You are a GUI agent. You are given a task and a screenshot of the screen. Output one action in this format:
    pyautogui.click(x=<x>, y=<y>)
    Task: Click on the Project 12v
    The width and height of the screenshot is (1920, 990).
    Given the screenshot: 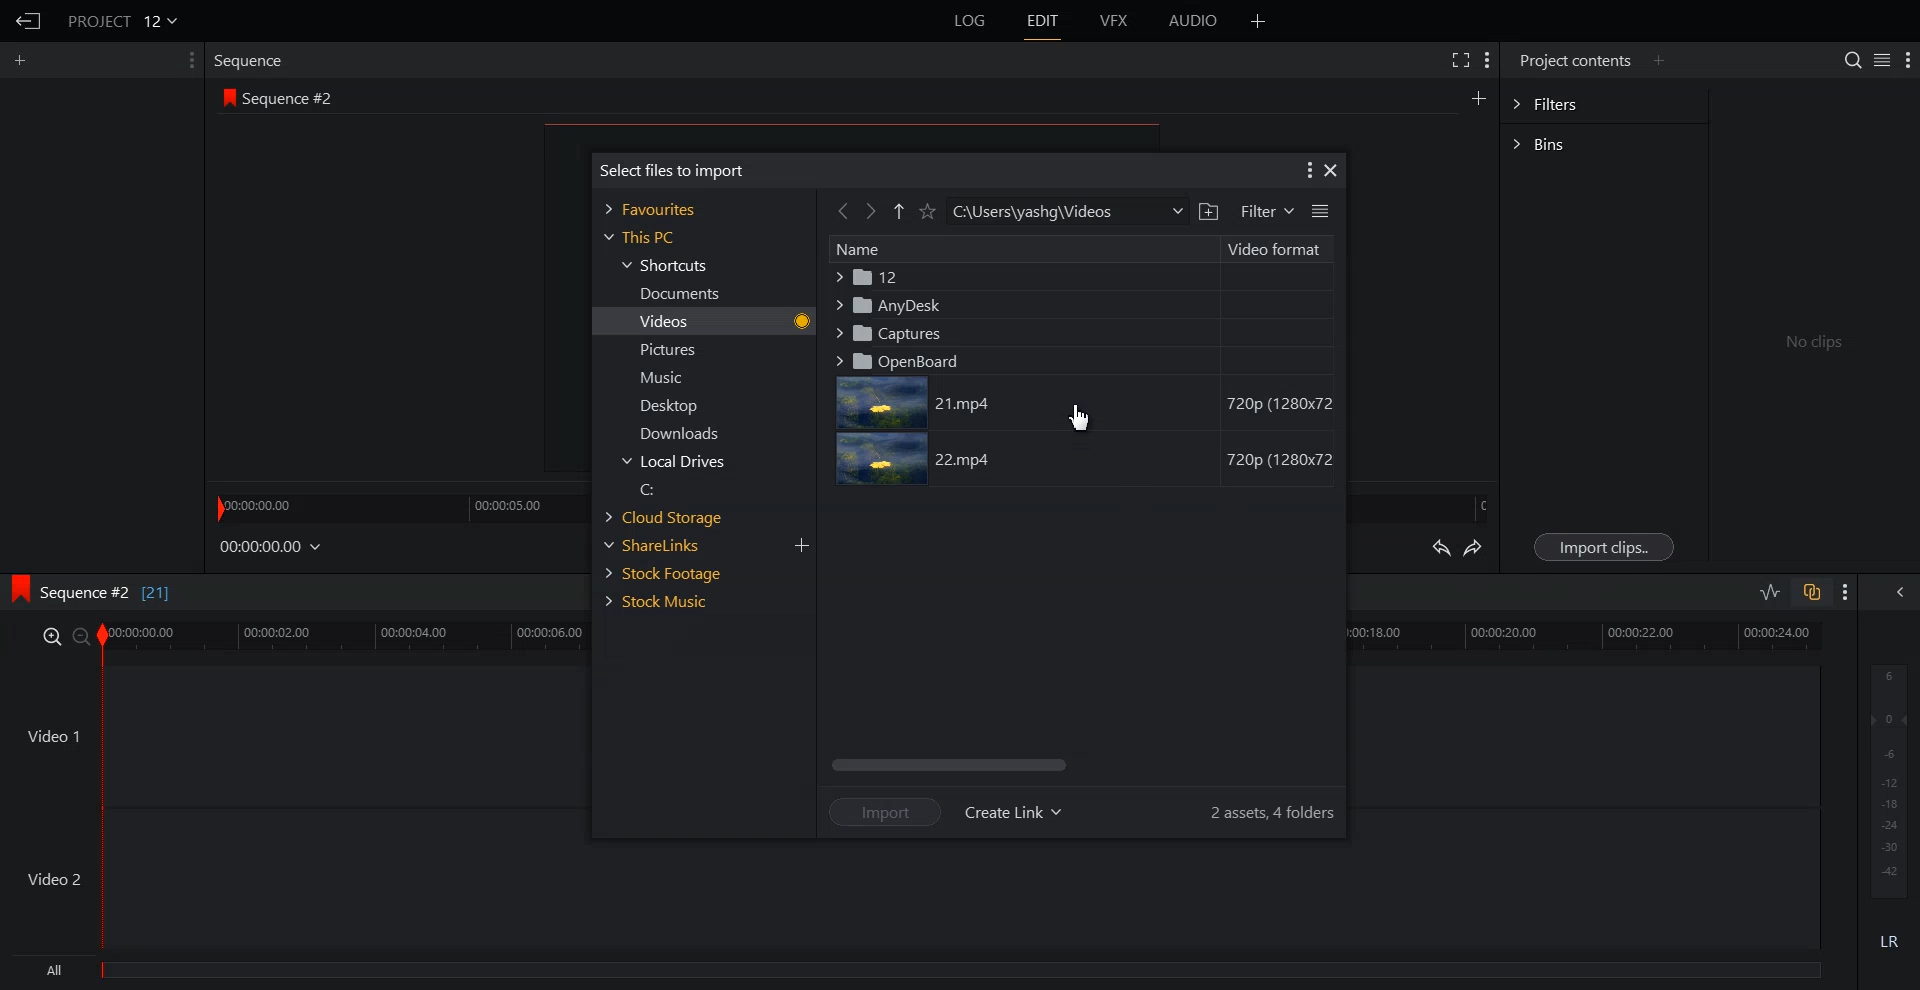 What is the action you would take?
    pyautogui.click(x=122, y=20)
    